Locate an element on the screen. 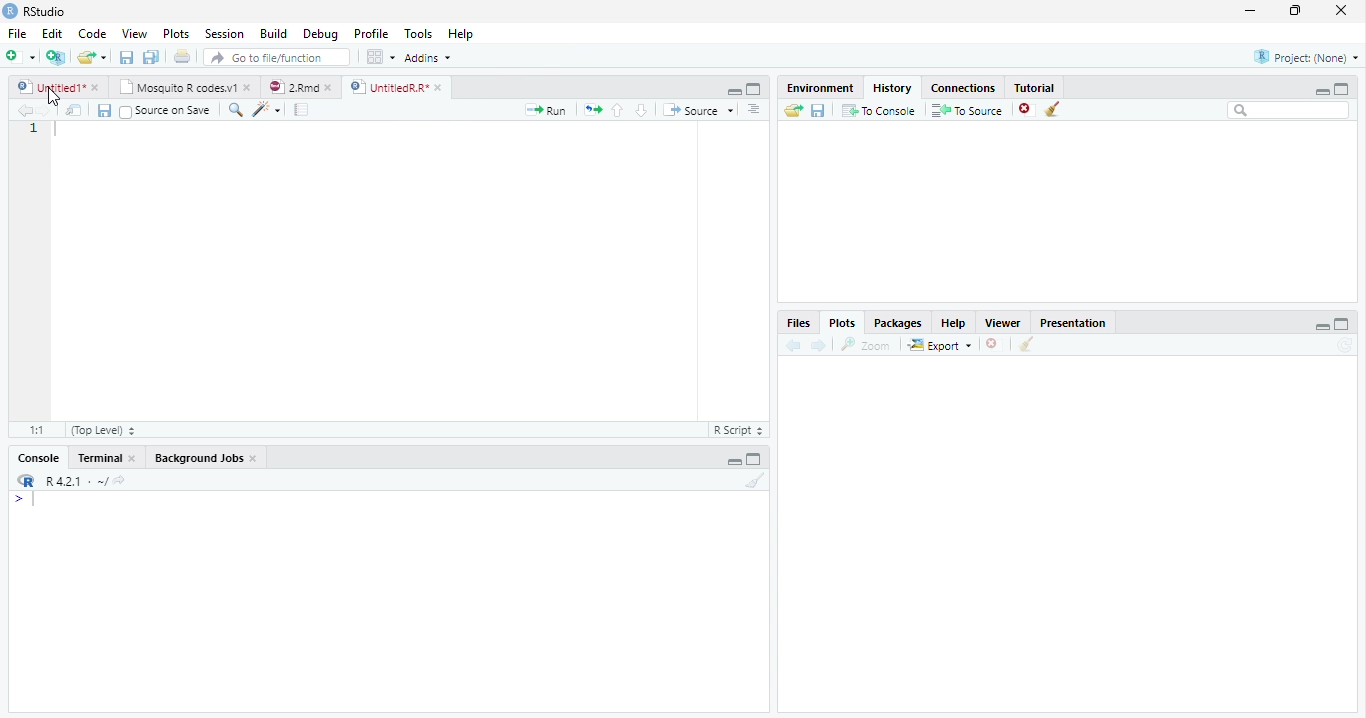 The width and height of the screenshot is (1366, 718). Workplace panes is located at coordinates (379, 56).